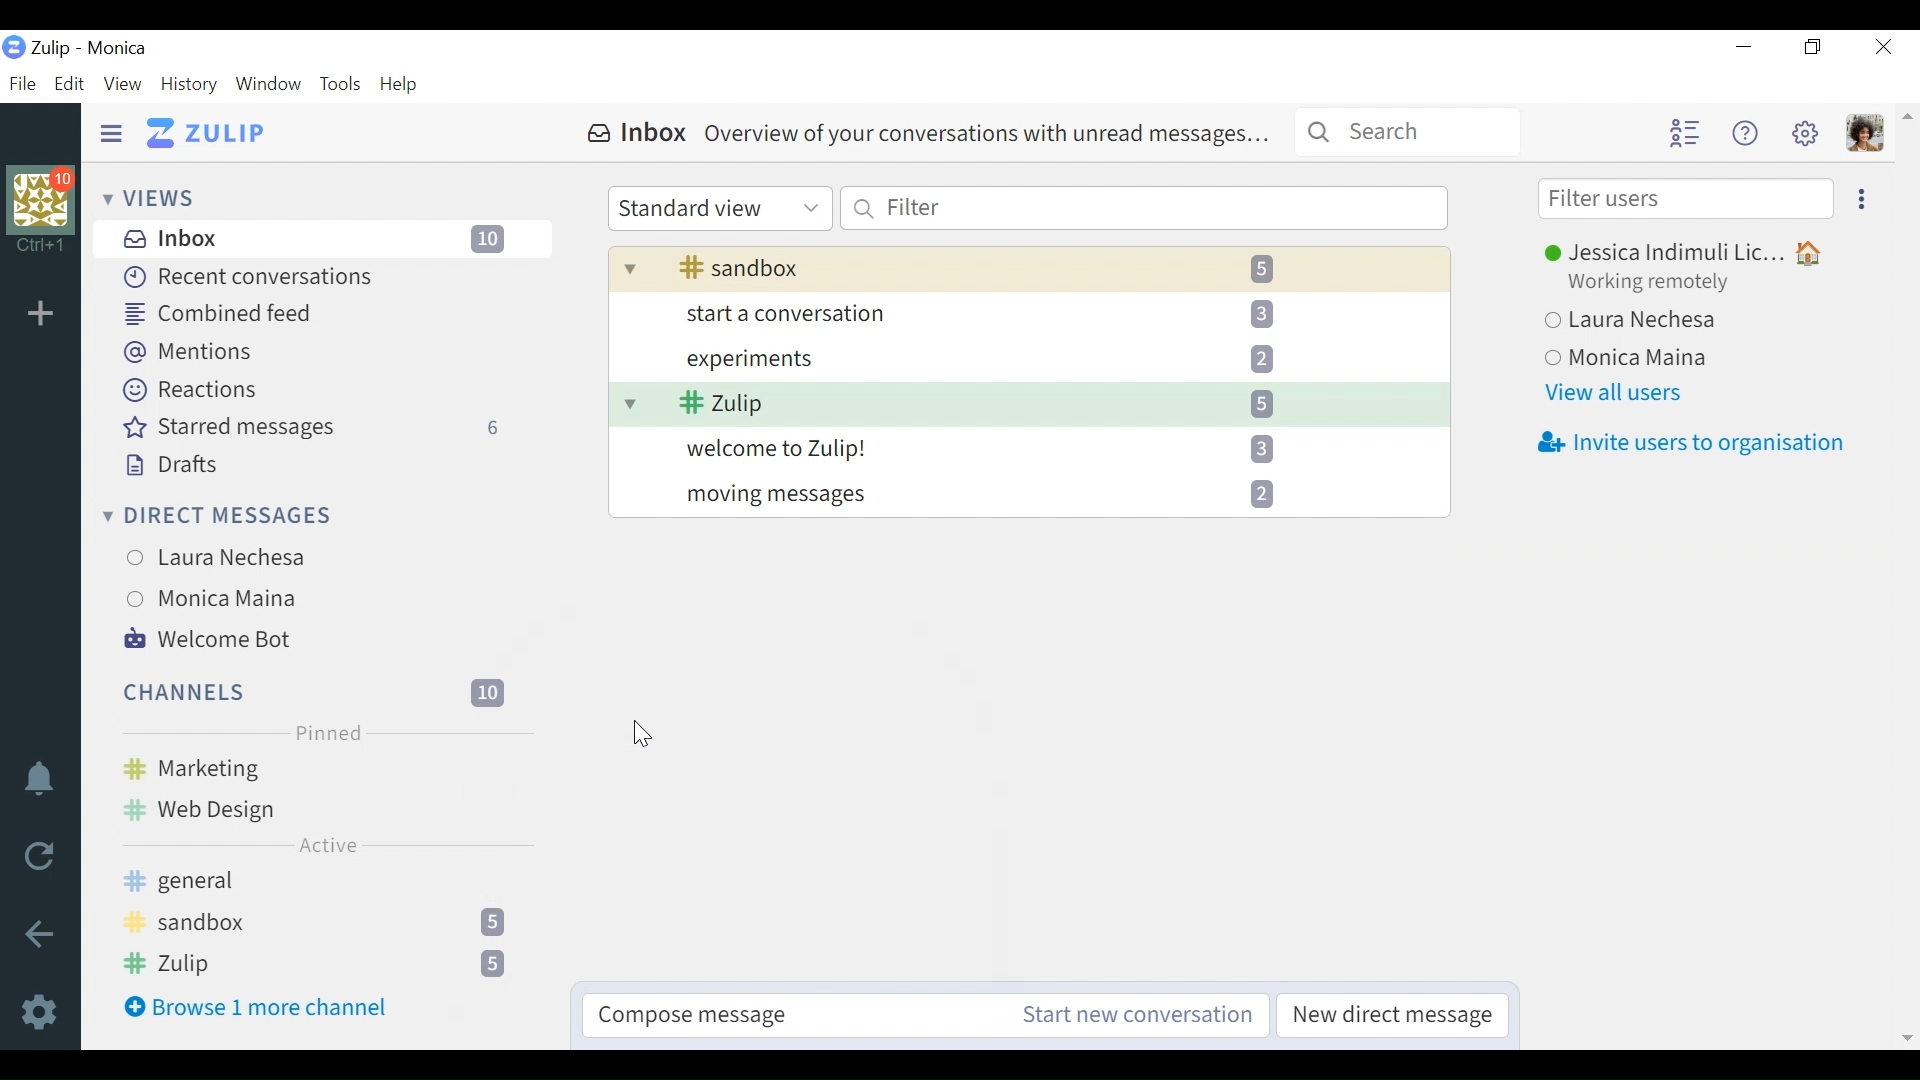  Describe the element at coordinates (1690, 444) in the screenshot. I see `Invite users to organisation` at that location.